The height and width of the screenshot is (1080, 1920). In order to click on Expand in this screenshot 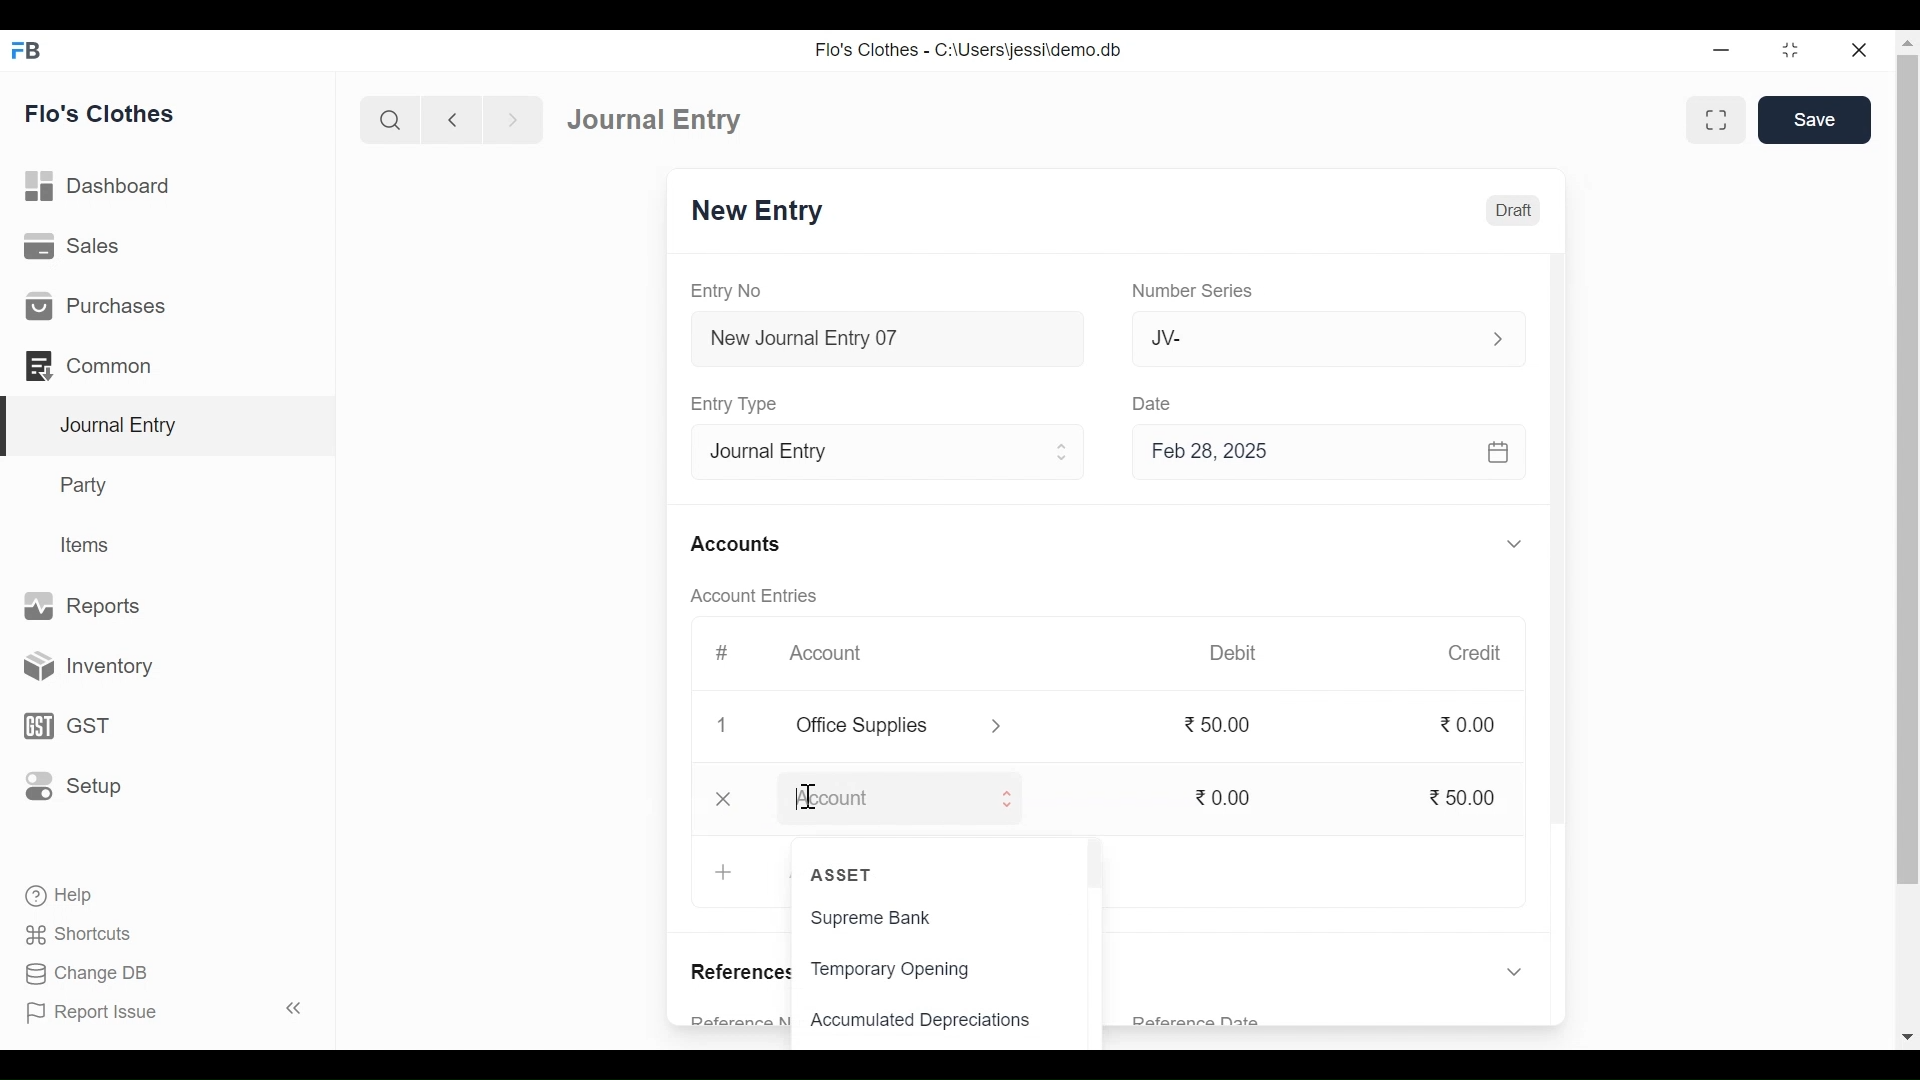, I will do `click(1516, 974)`.